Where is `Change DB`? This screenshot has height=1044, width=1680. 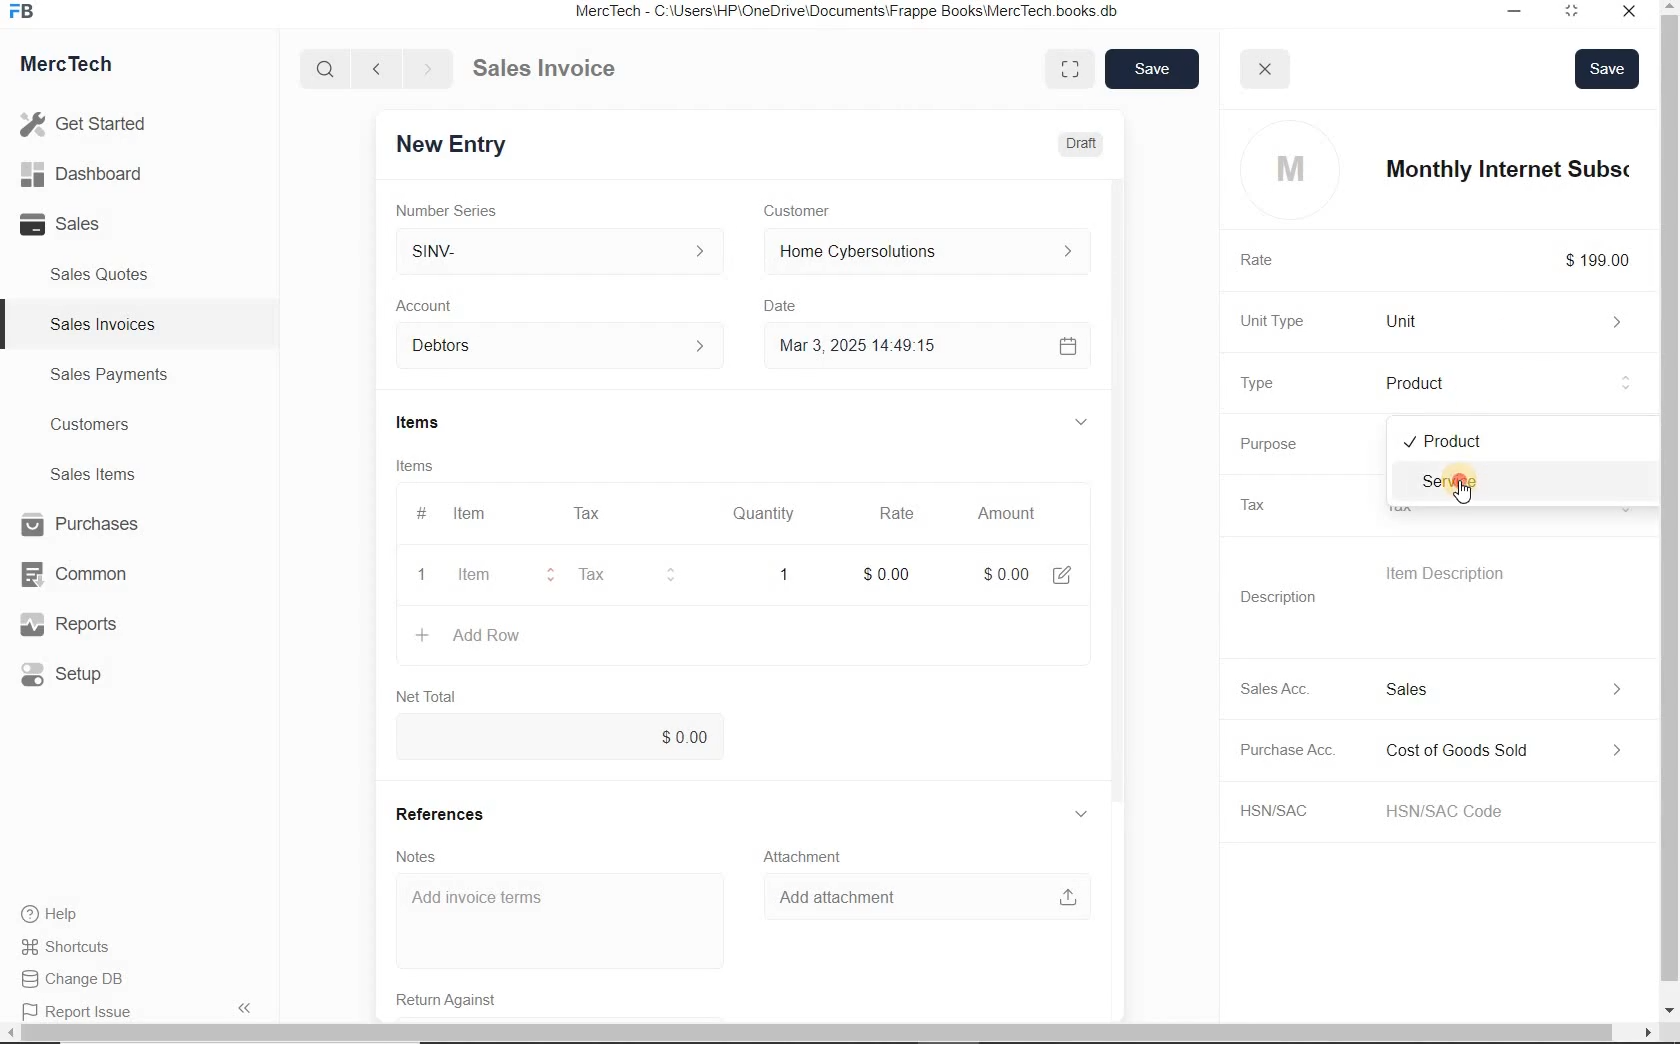 Change DB is located at coordinates (75, 979).